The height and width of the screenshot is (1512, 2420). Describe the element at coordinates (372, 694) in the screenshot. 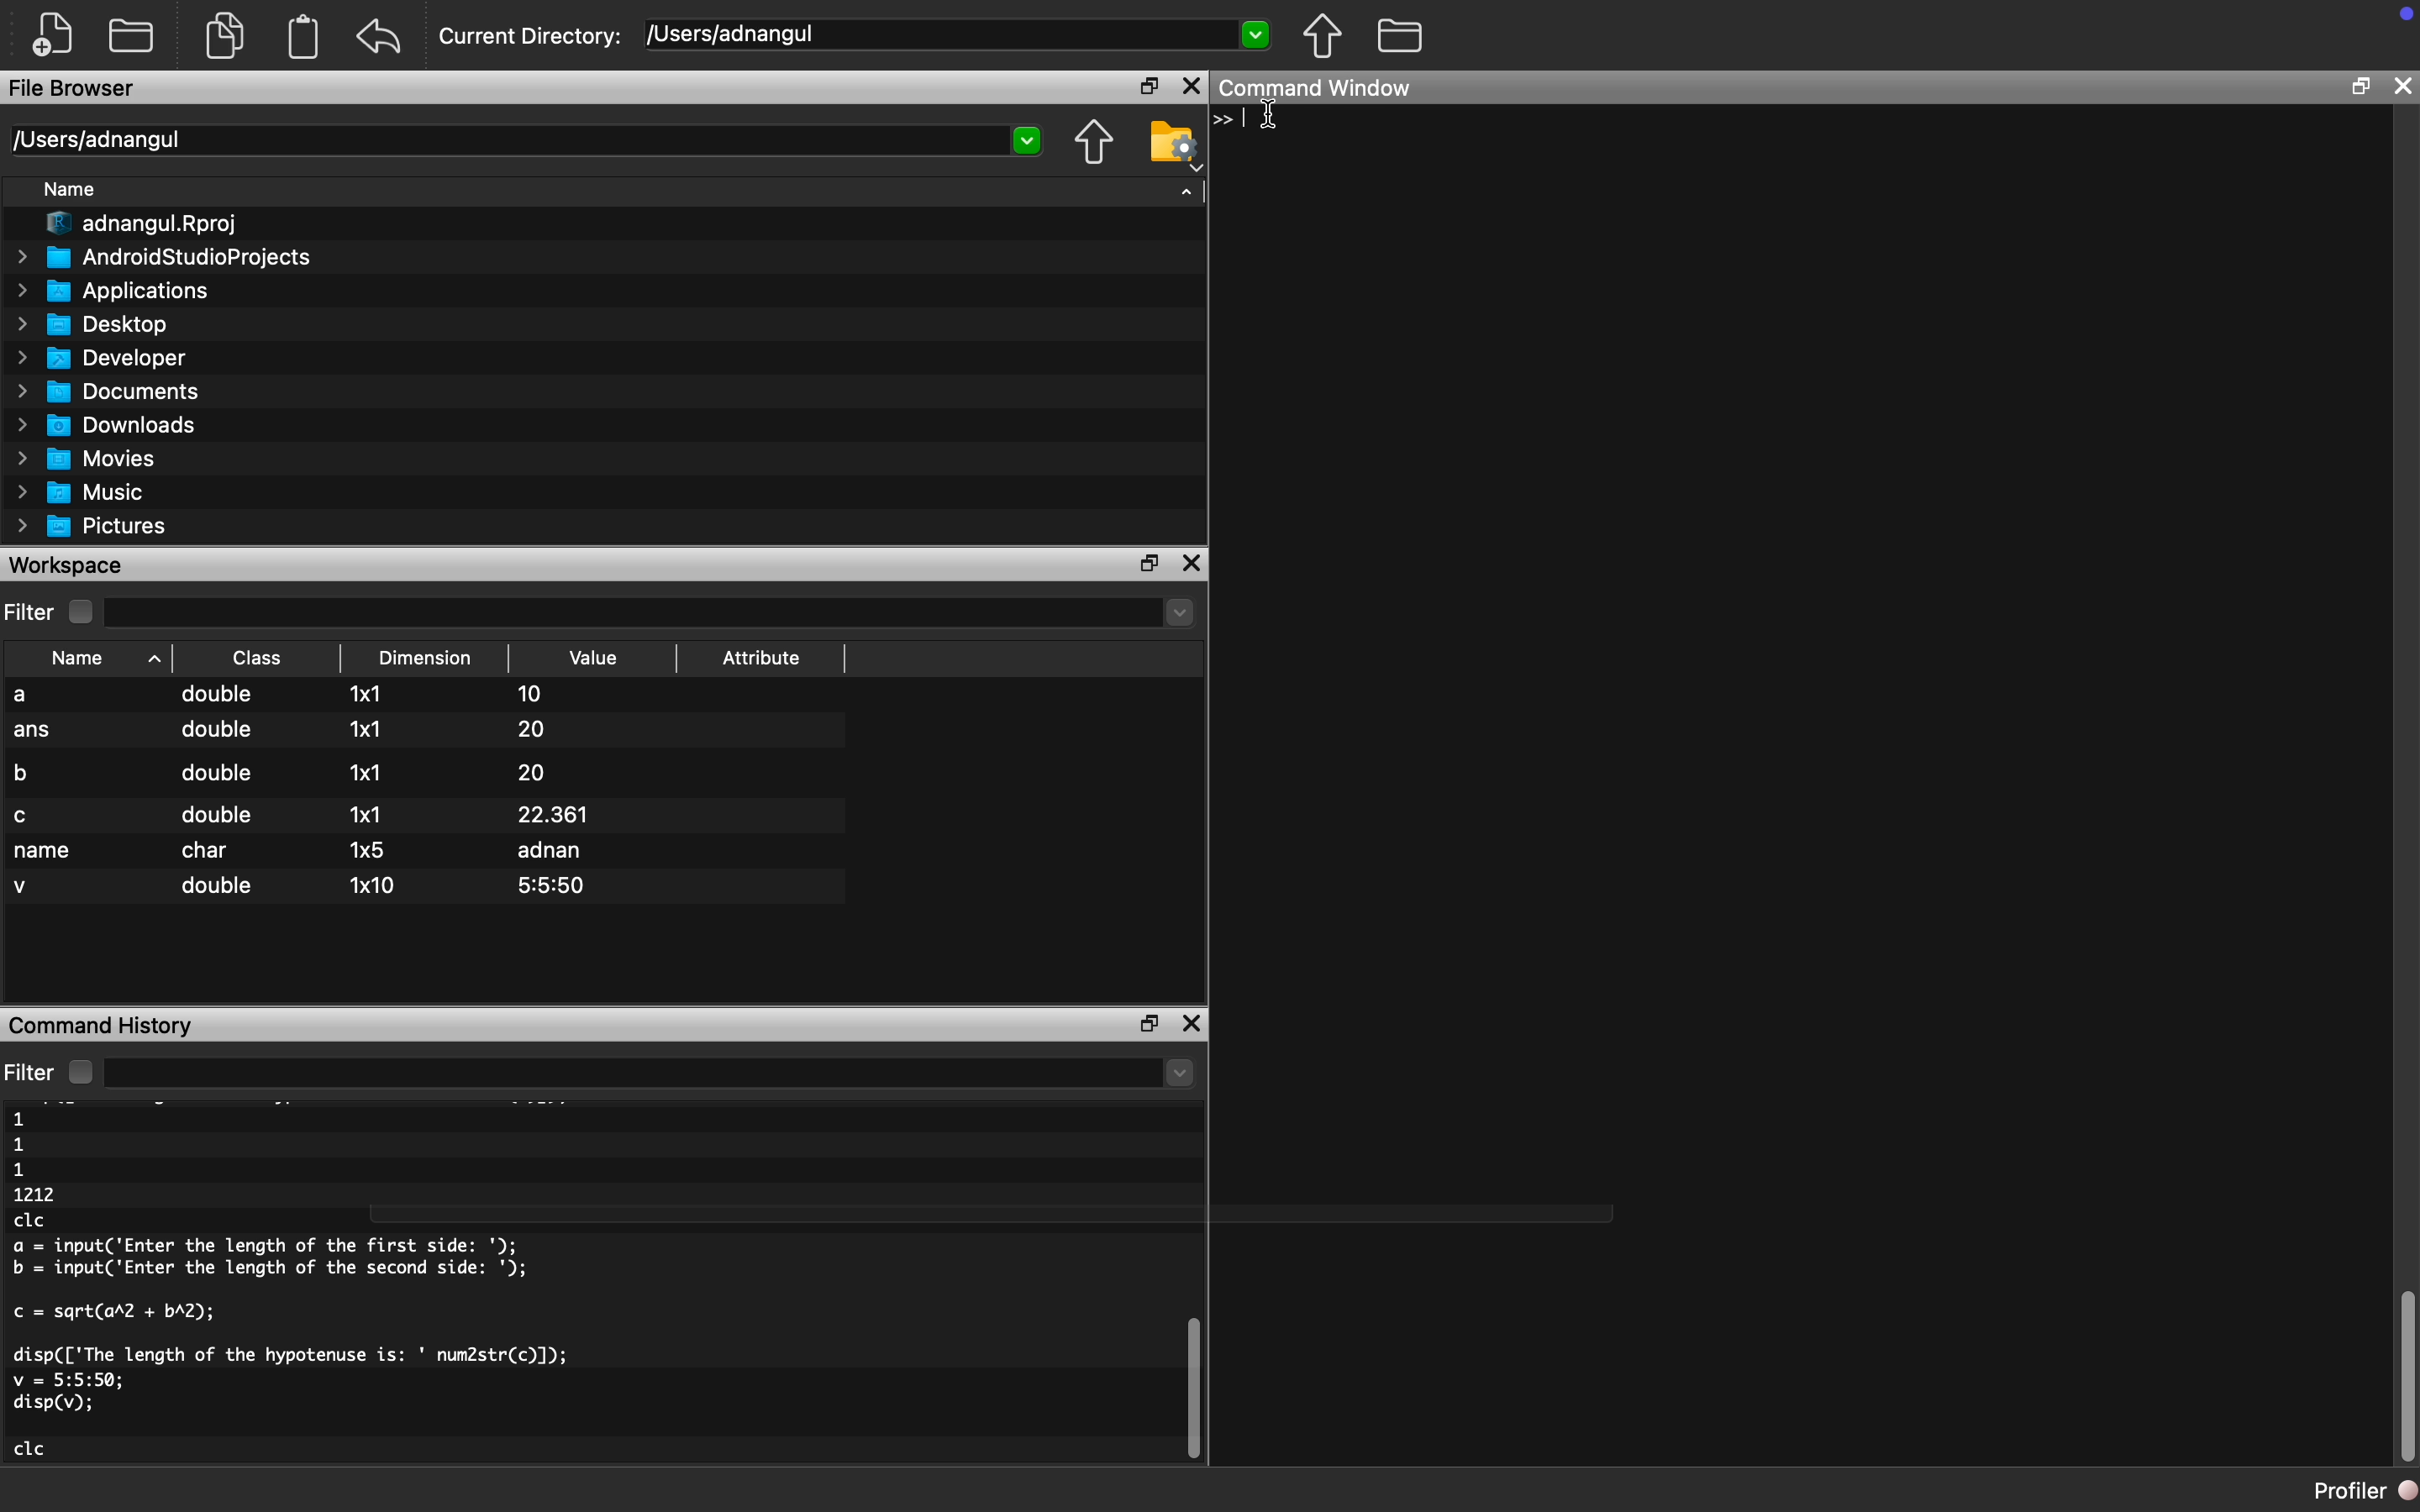

I see `1x1` at that location.